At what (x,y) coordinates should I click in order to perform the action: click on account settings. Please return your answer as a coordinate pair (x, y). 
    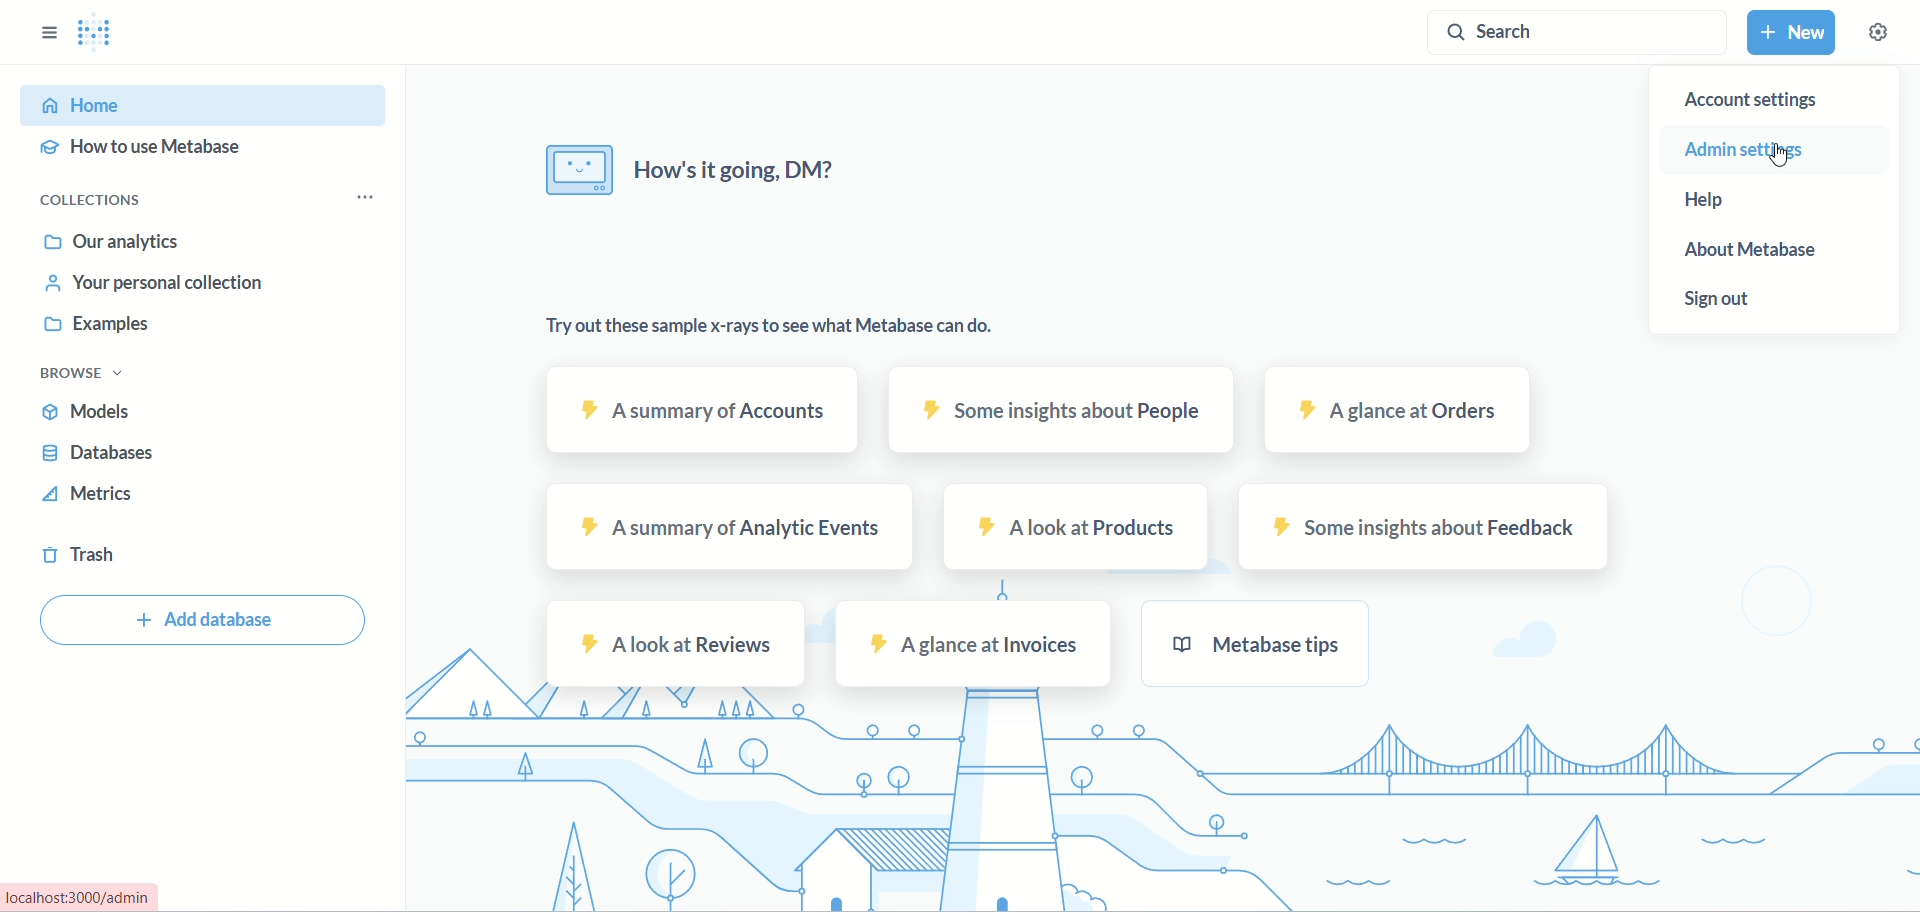
    Looking at the image, I should click on (1750, 100).